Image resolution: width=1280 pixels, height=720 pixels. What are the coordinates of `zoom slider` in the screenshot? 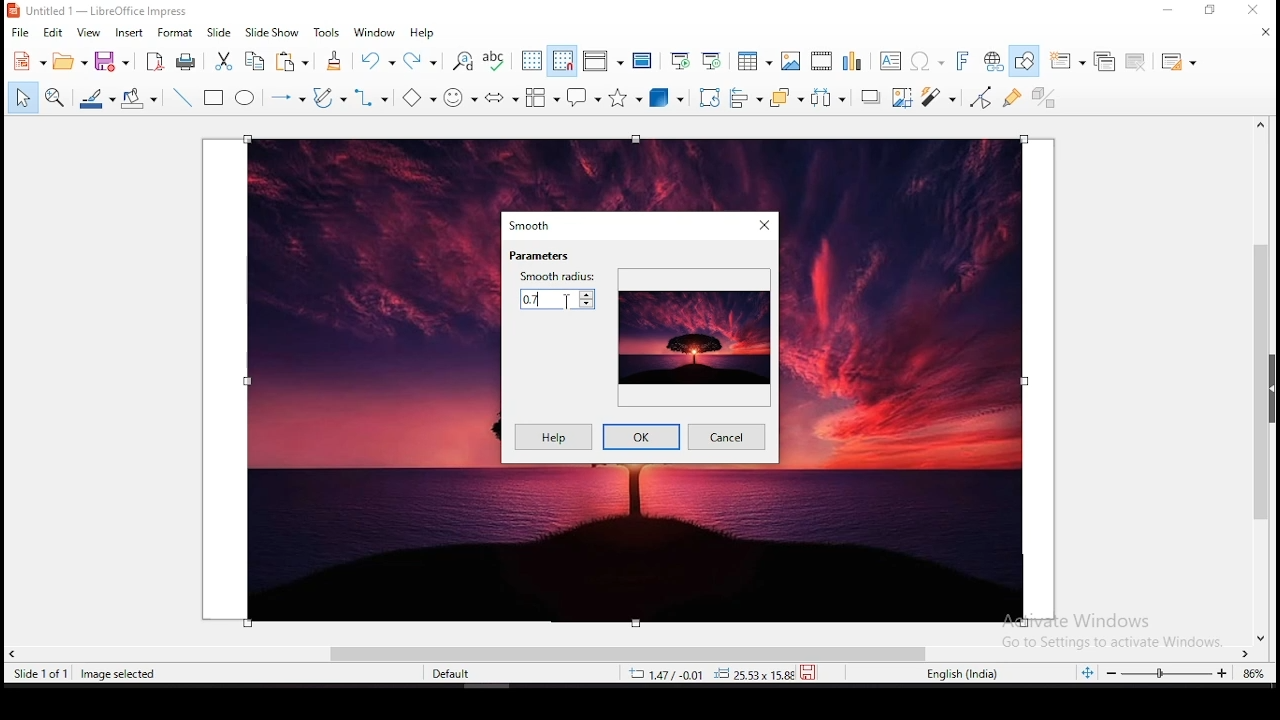 It's located at (1167, 674).